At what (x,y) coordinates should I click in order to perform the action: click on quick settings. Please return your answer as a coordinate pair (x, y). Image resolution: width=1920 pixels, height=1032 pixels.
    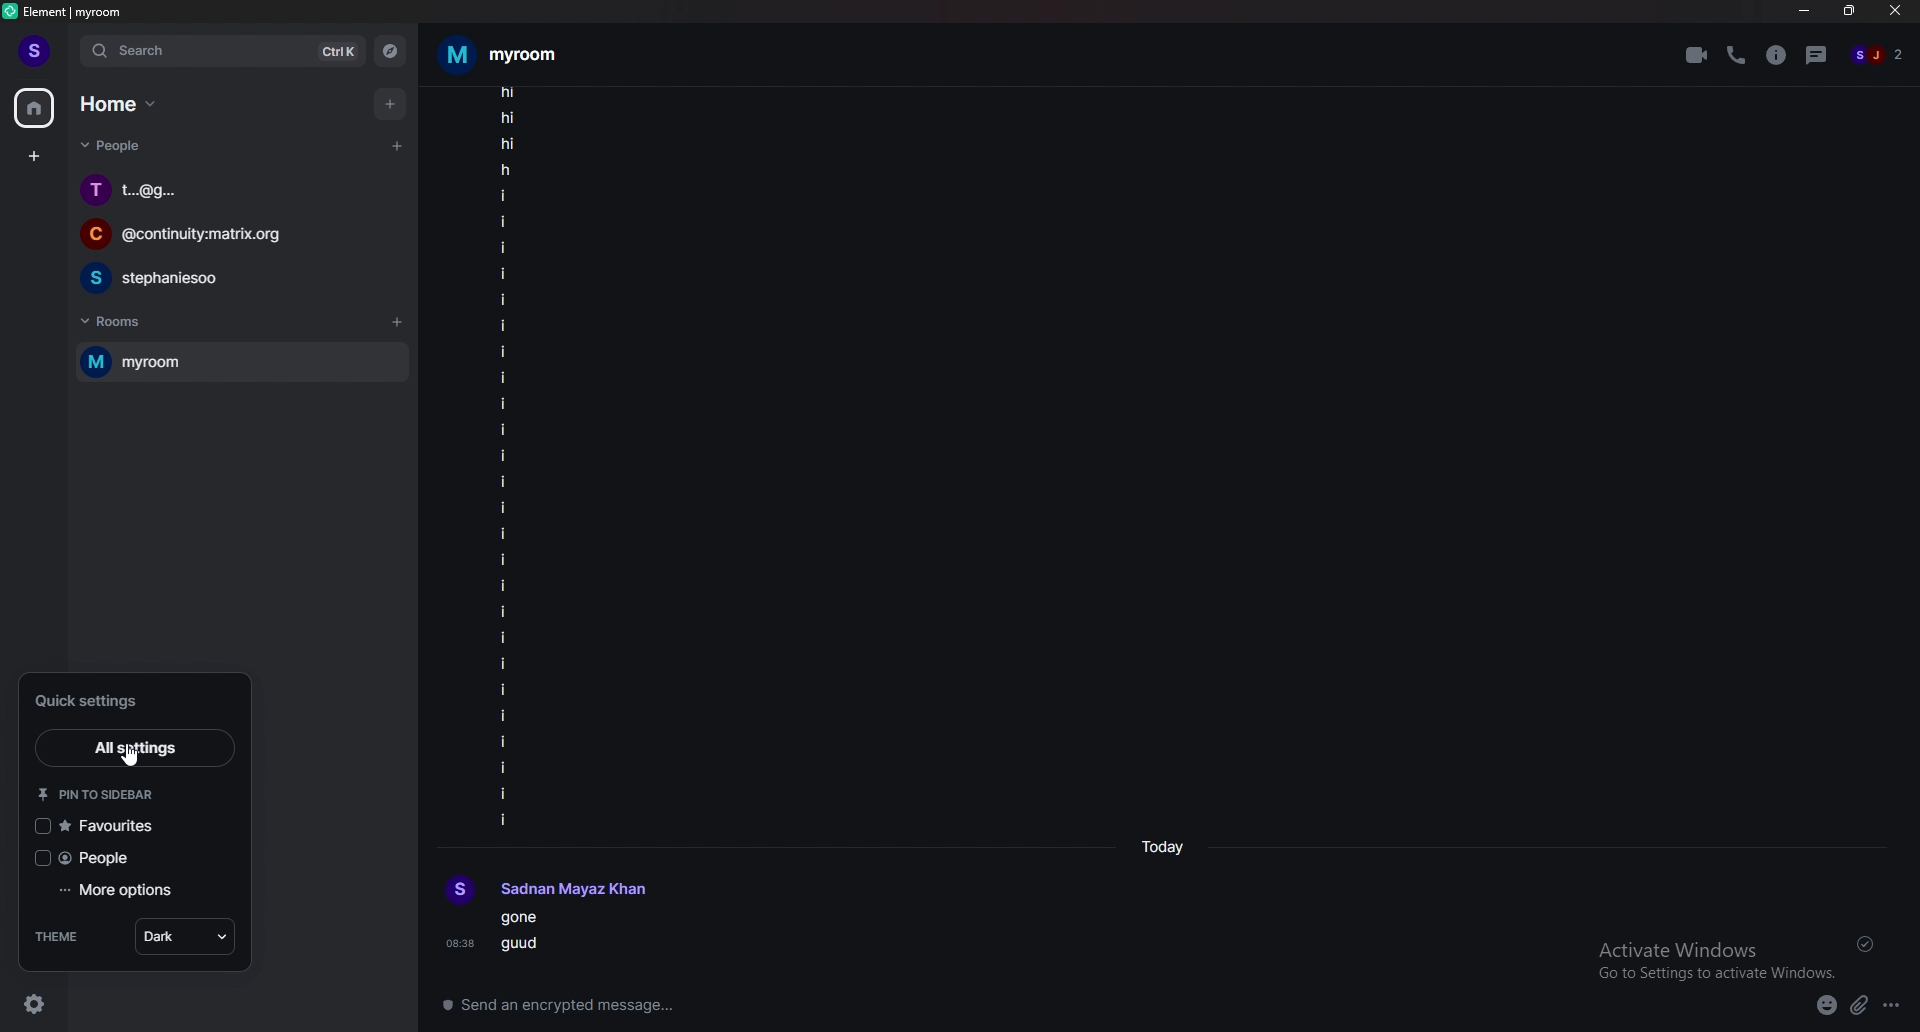
    Looking at the image, I should click on (123, 699).